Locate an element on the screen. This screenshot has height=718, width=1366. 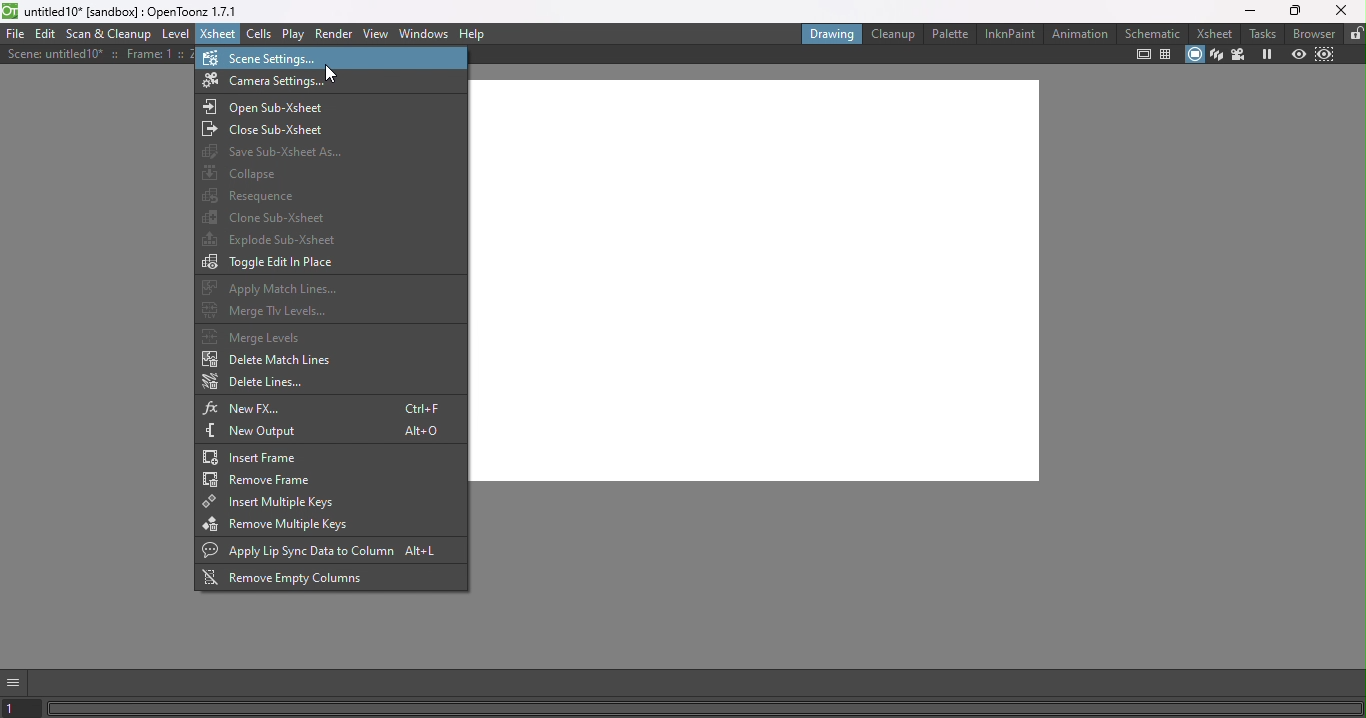
Delete match lines is located at coordinates (272, 360).